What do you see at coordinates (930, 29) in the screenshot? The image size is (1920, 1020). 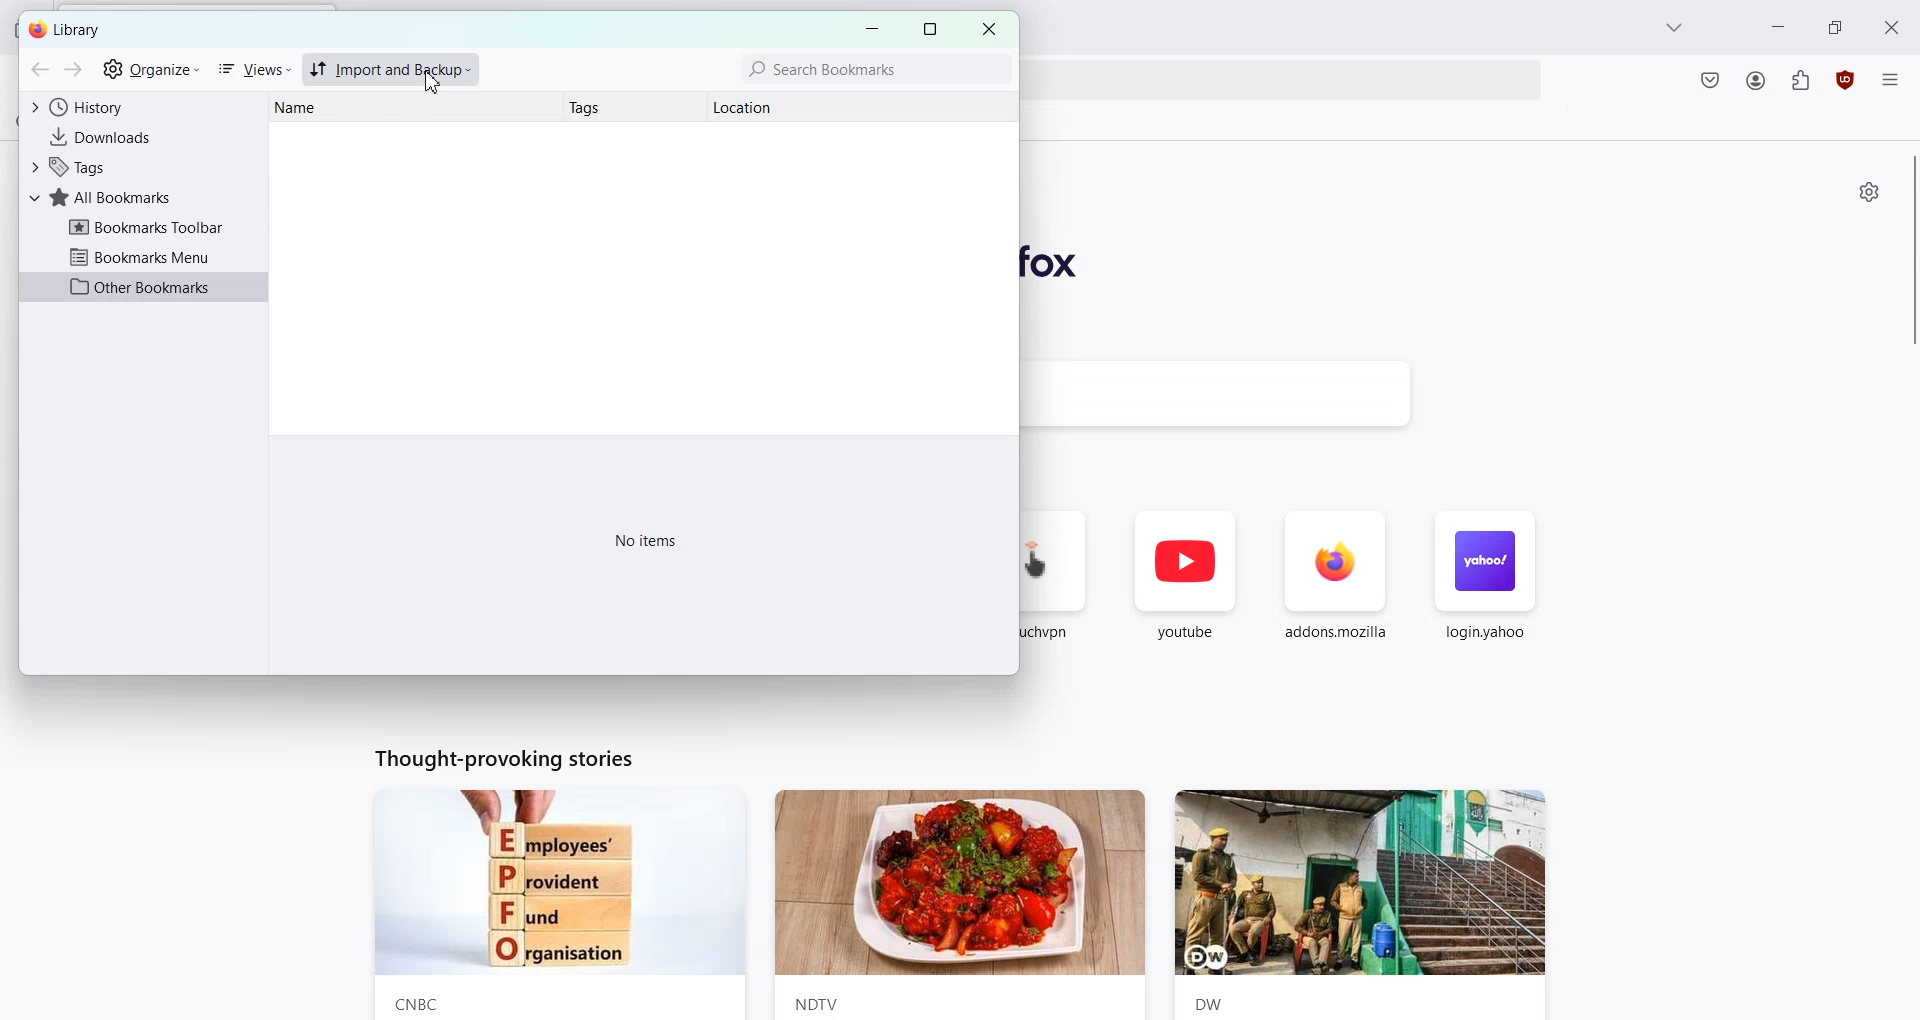 I see `Maximize` at bounding box center [930, 29].